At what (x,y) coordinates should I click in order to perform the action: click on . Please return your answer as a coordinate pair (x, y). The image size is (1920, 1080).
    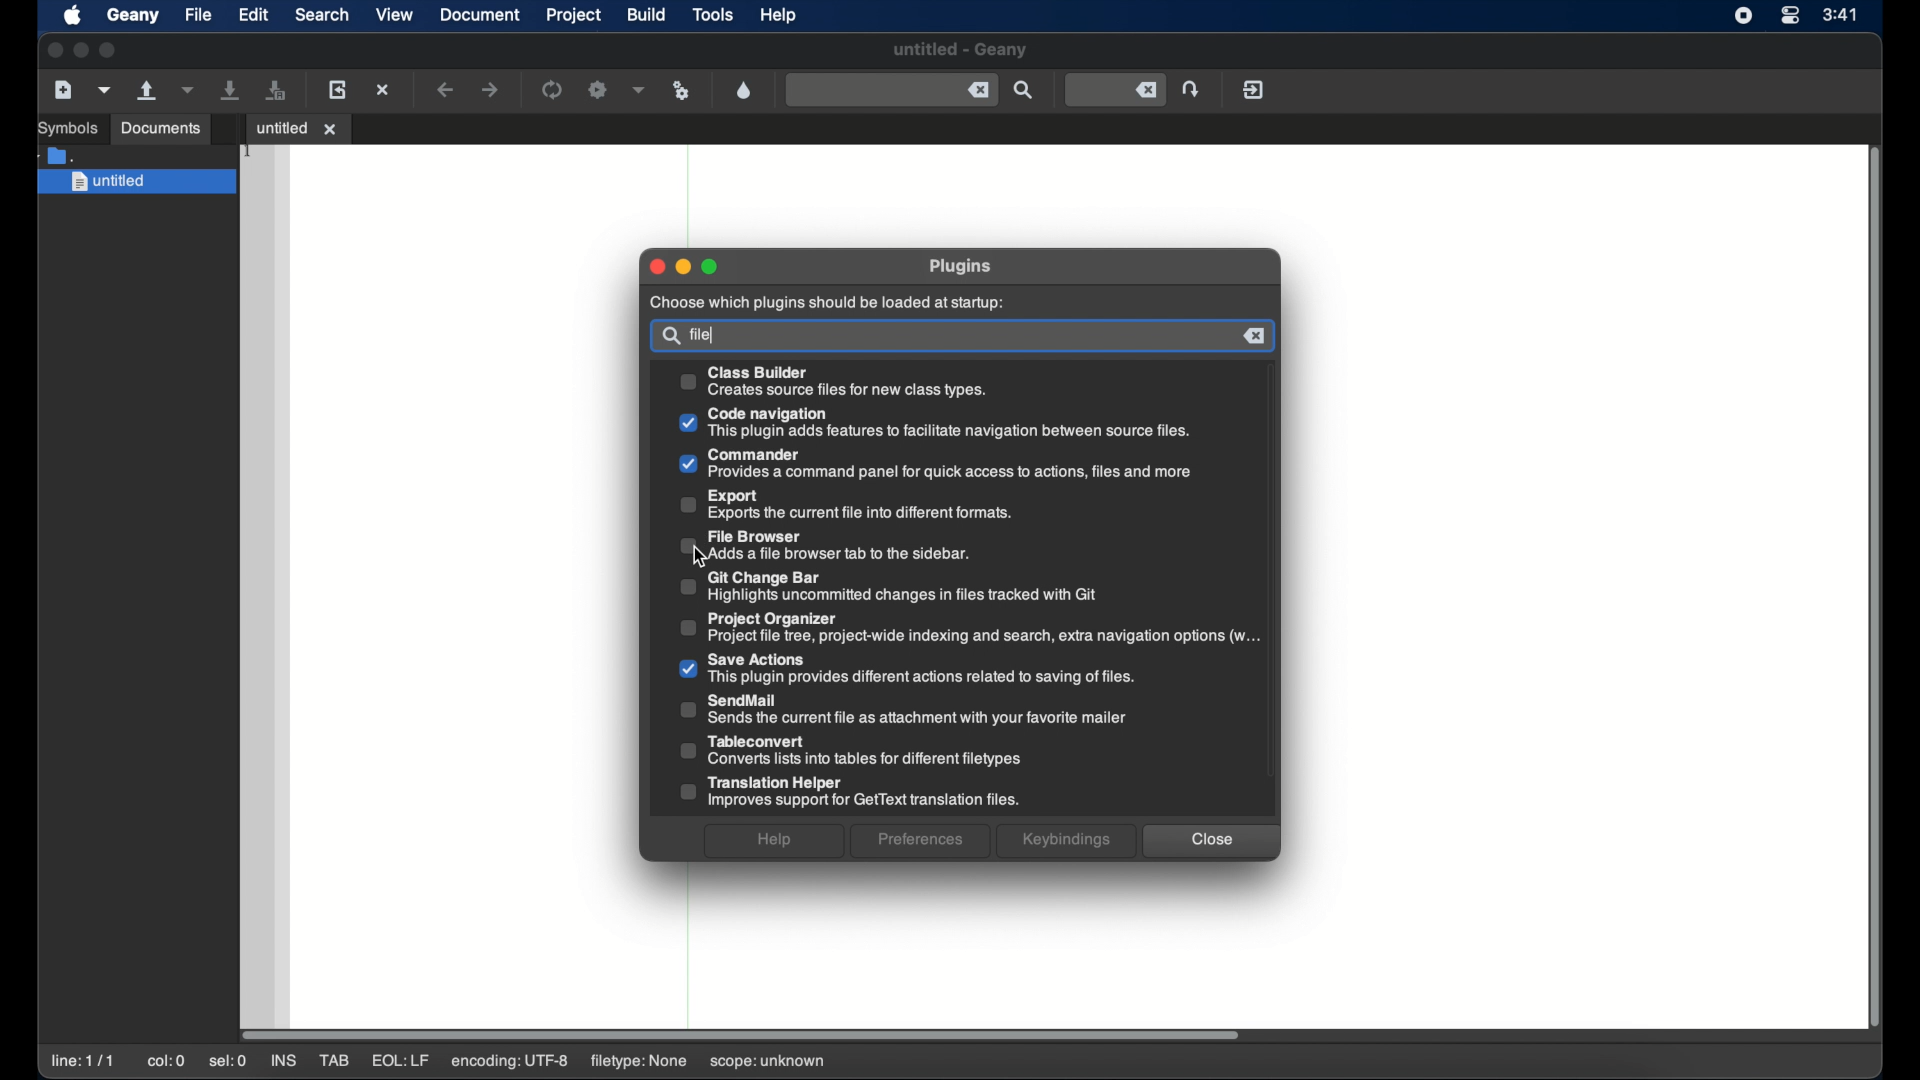
    Looking at the image, I should click on (669, 337).